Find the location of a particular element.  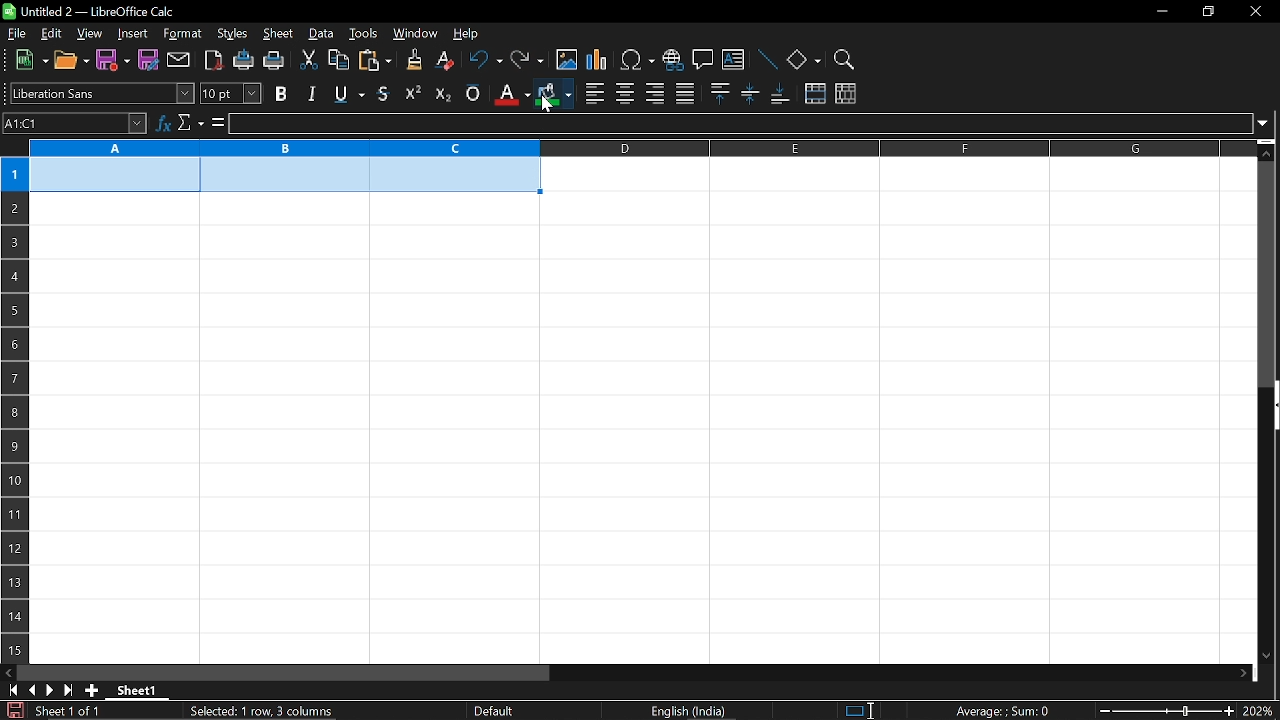

go to first page is located at coordinates (10, 691).